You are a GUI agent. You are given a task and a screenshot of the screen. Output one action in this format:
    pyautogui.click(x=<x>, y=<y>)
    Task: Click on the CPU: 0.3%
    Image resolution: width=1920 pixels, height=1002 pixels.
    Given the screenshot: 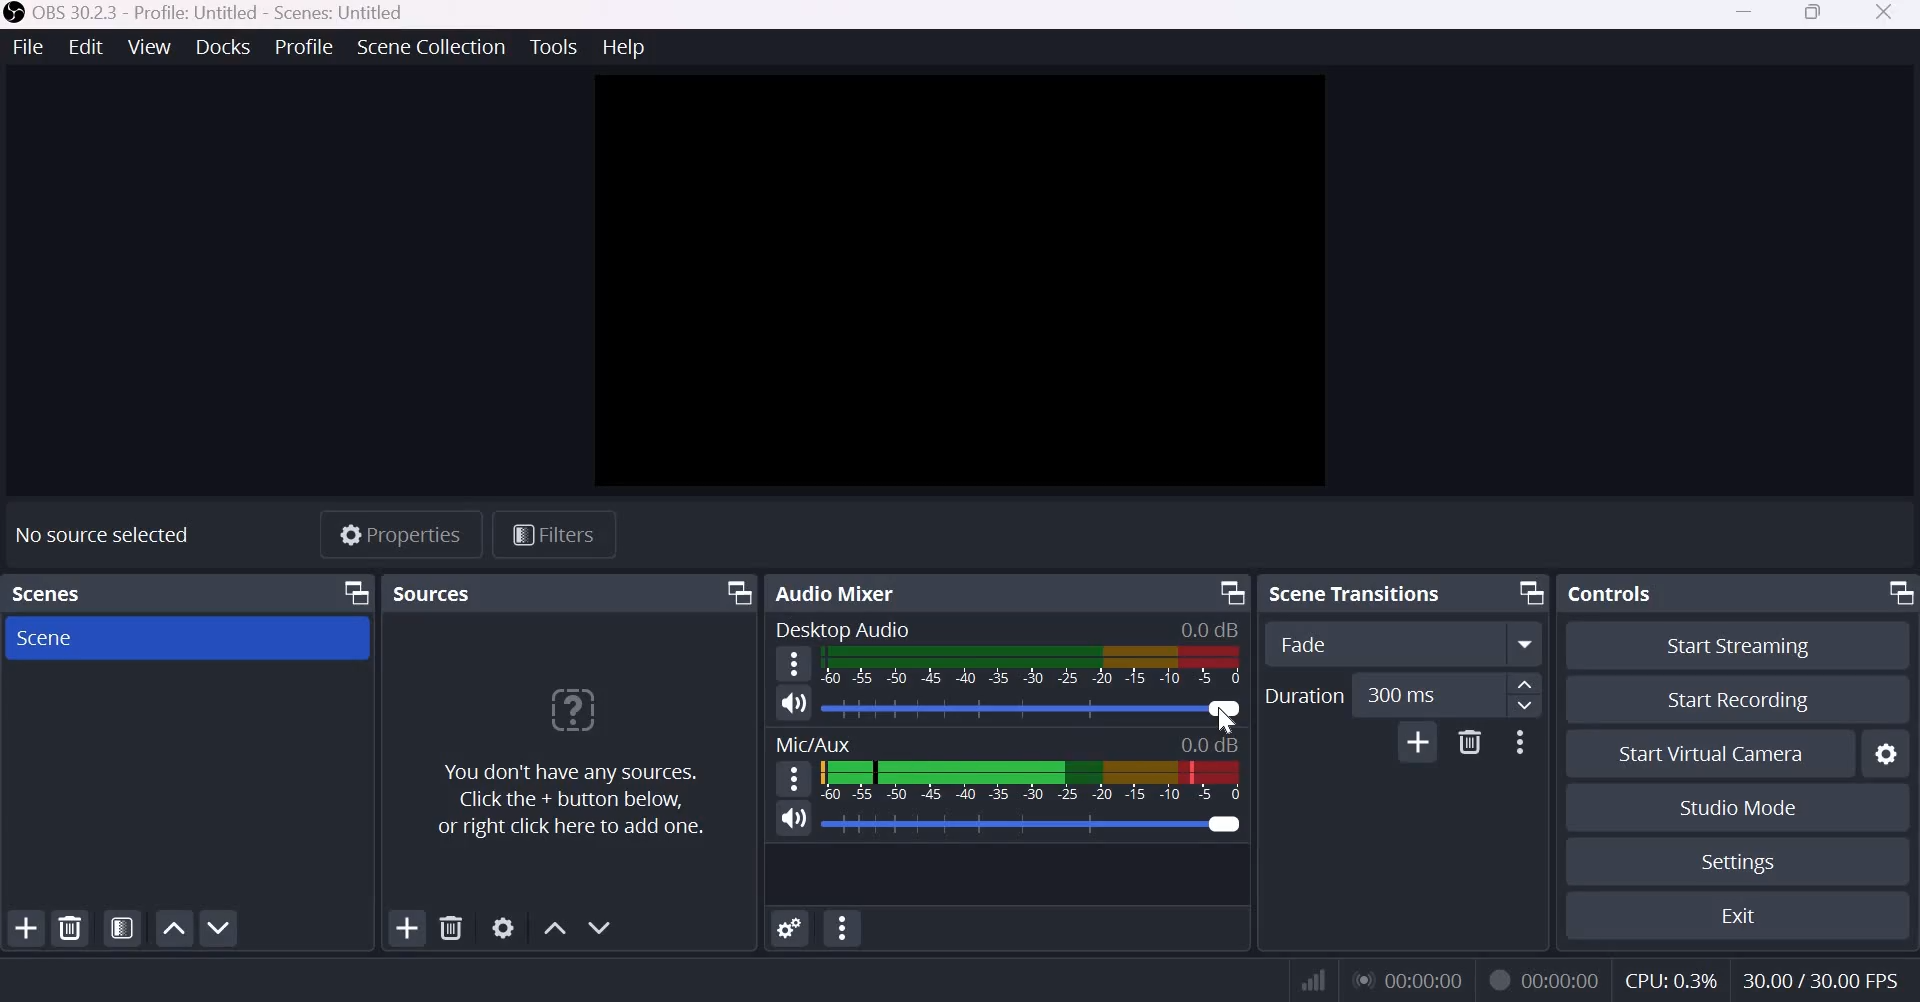 What is the action you would take?
    pyautogui.click(x=1671, y=979)
    